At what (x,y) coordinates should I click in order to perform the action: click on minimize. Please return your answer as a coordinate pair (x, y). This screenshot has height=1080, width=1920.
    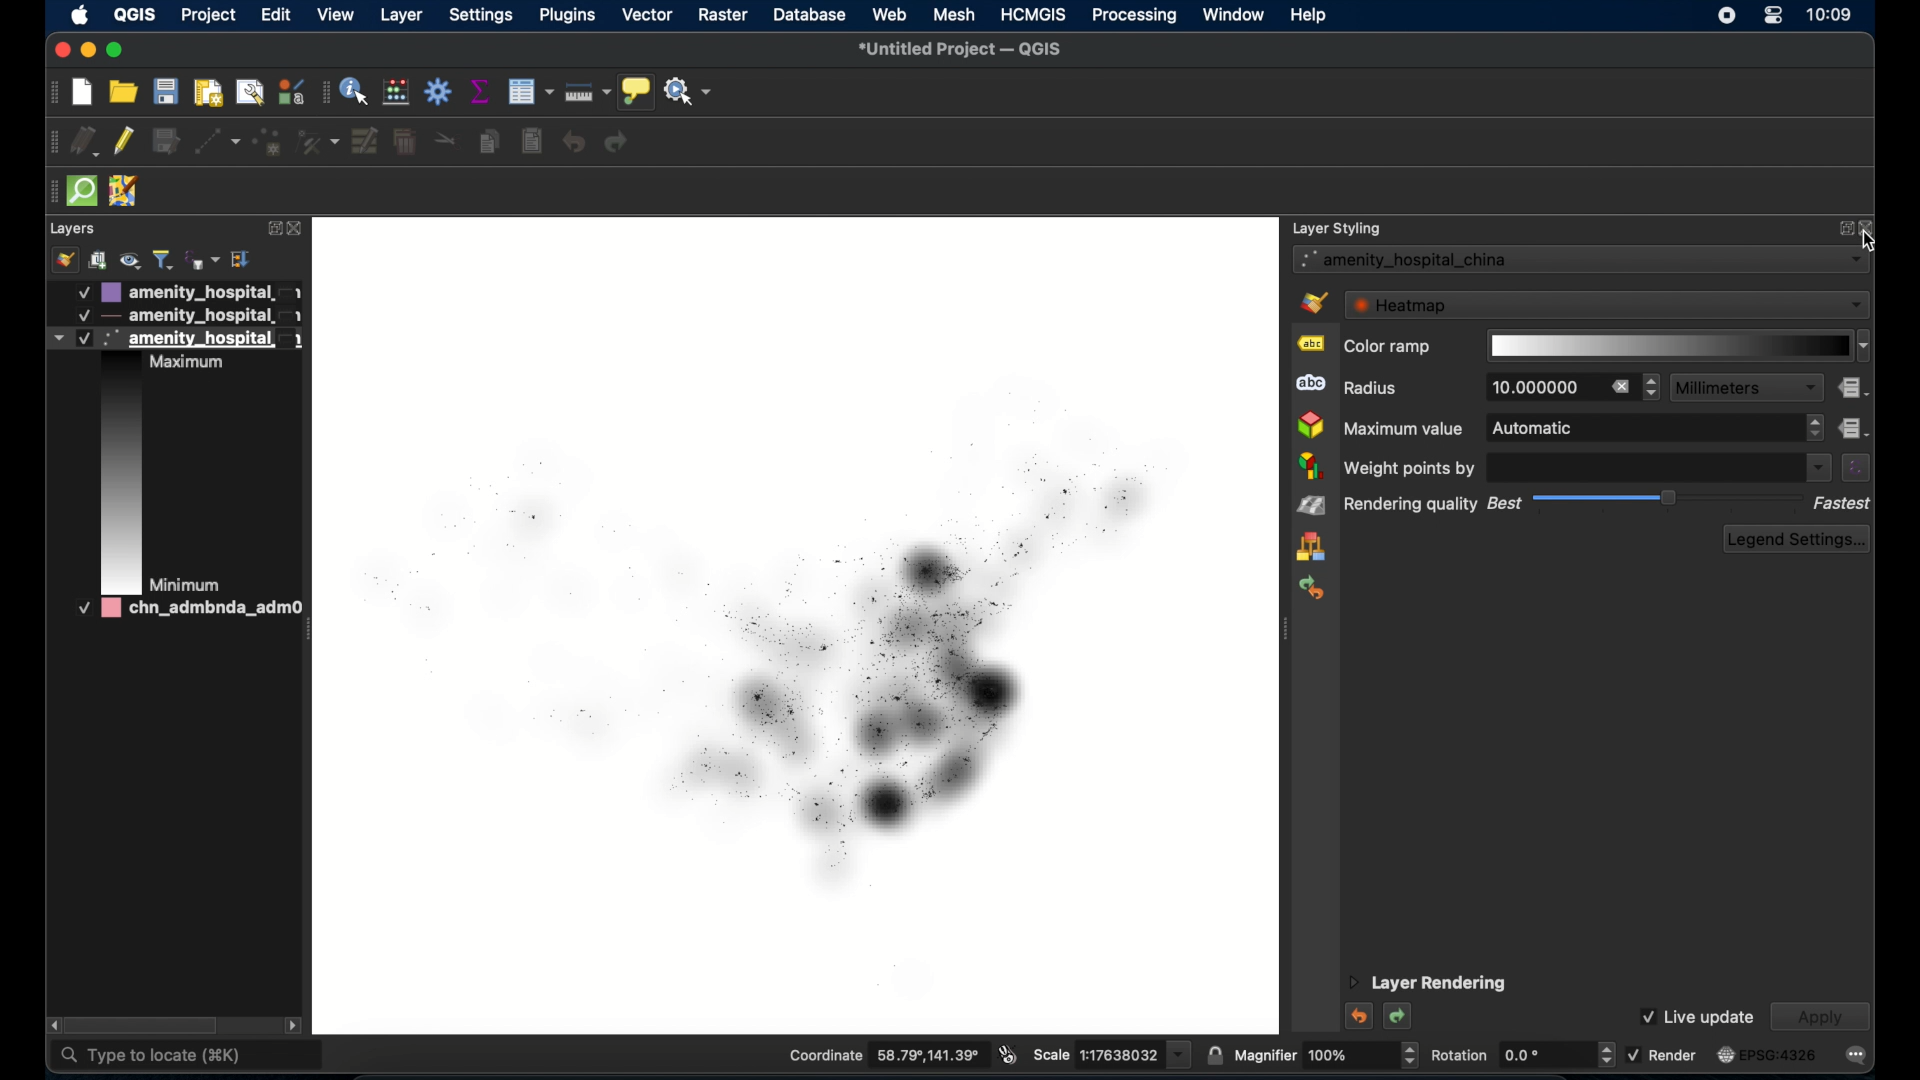
    Looking at the image, I should click on (87, 52).